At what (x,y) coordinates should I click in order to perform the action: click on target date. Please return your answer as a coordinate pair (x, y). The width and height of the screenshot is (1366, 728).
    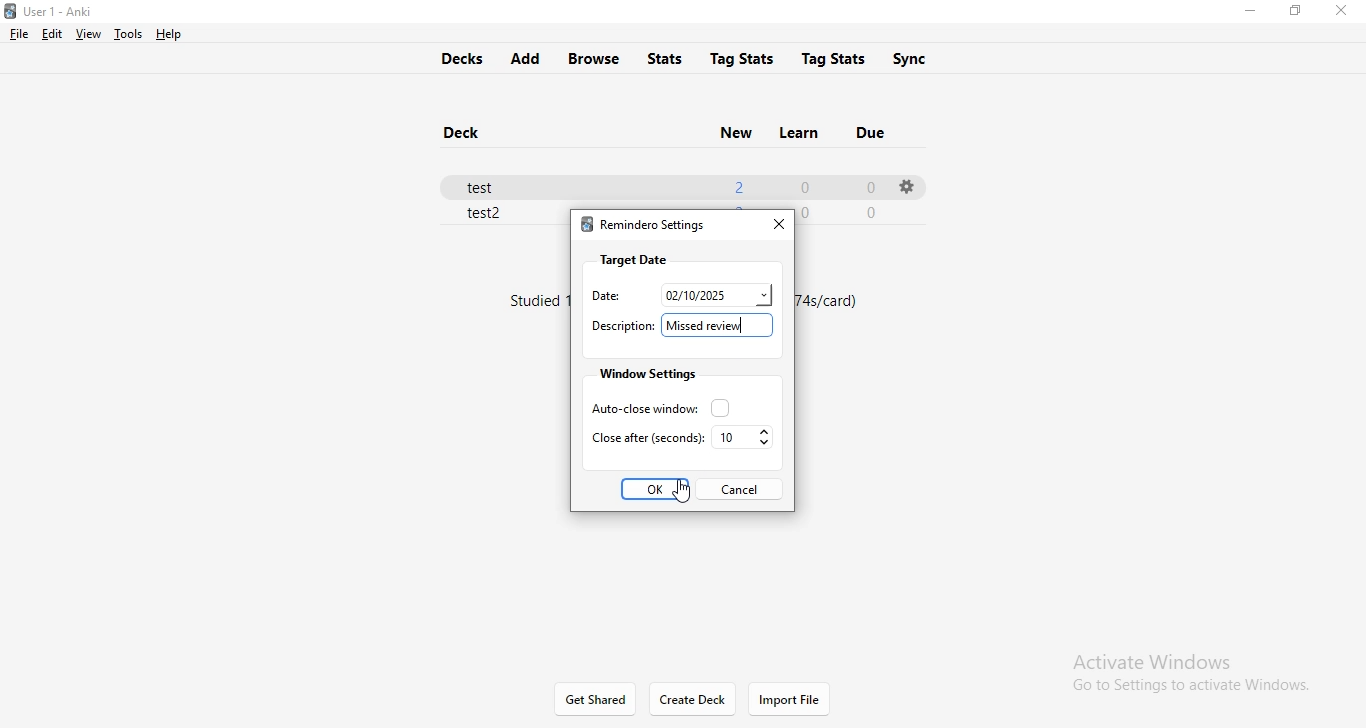
    Looking at the image, I should click on (633, 259).